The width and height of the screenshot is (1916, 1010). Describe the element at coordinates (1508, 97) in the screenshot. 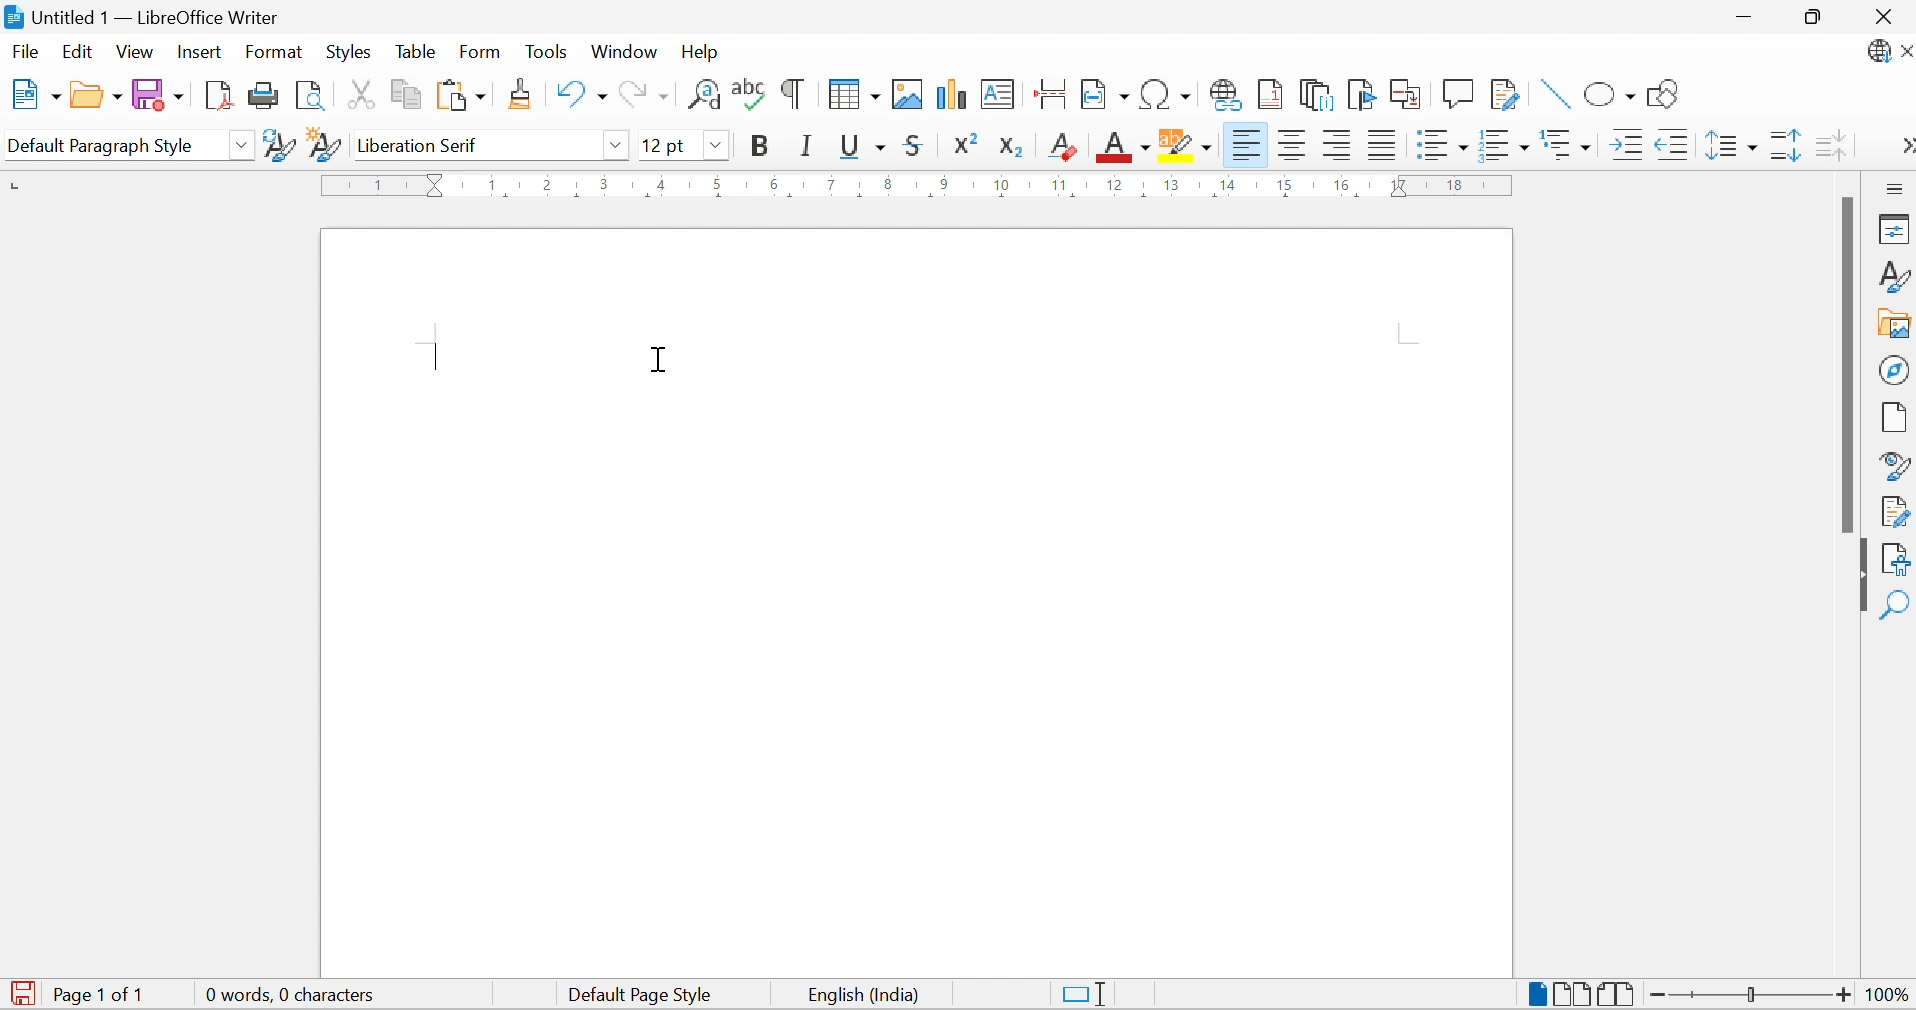

I see `Show Track Changes Functions` at that location.